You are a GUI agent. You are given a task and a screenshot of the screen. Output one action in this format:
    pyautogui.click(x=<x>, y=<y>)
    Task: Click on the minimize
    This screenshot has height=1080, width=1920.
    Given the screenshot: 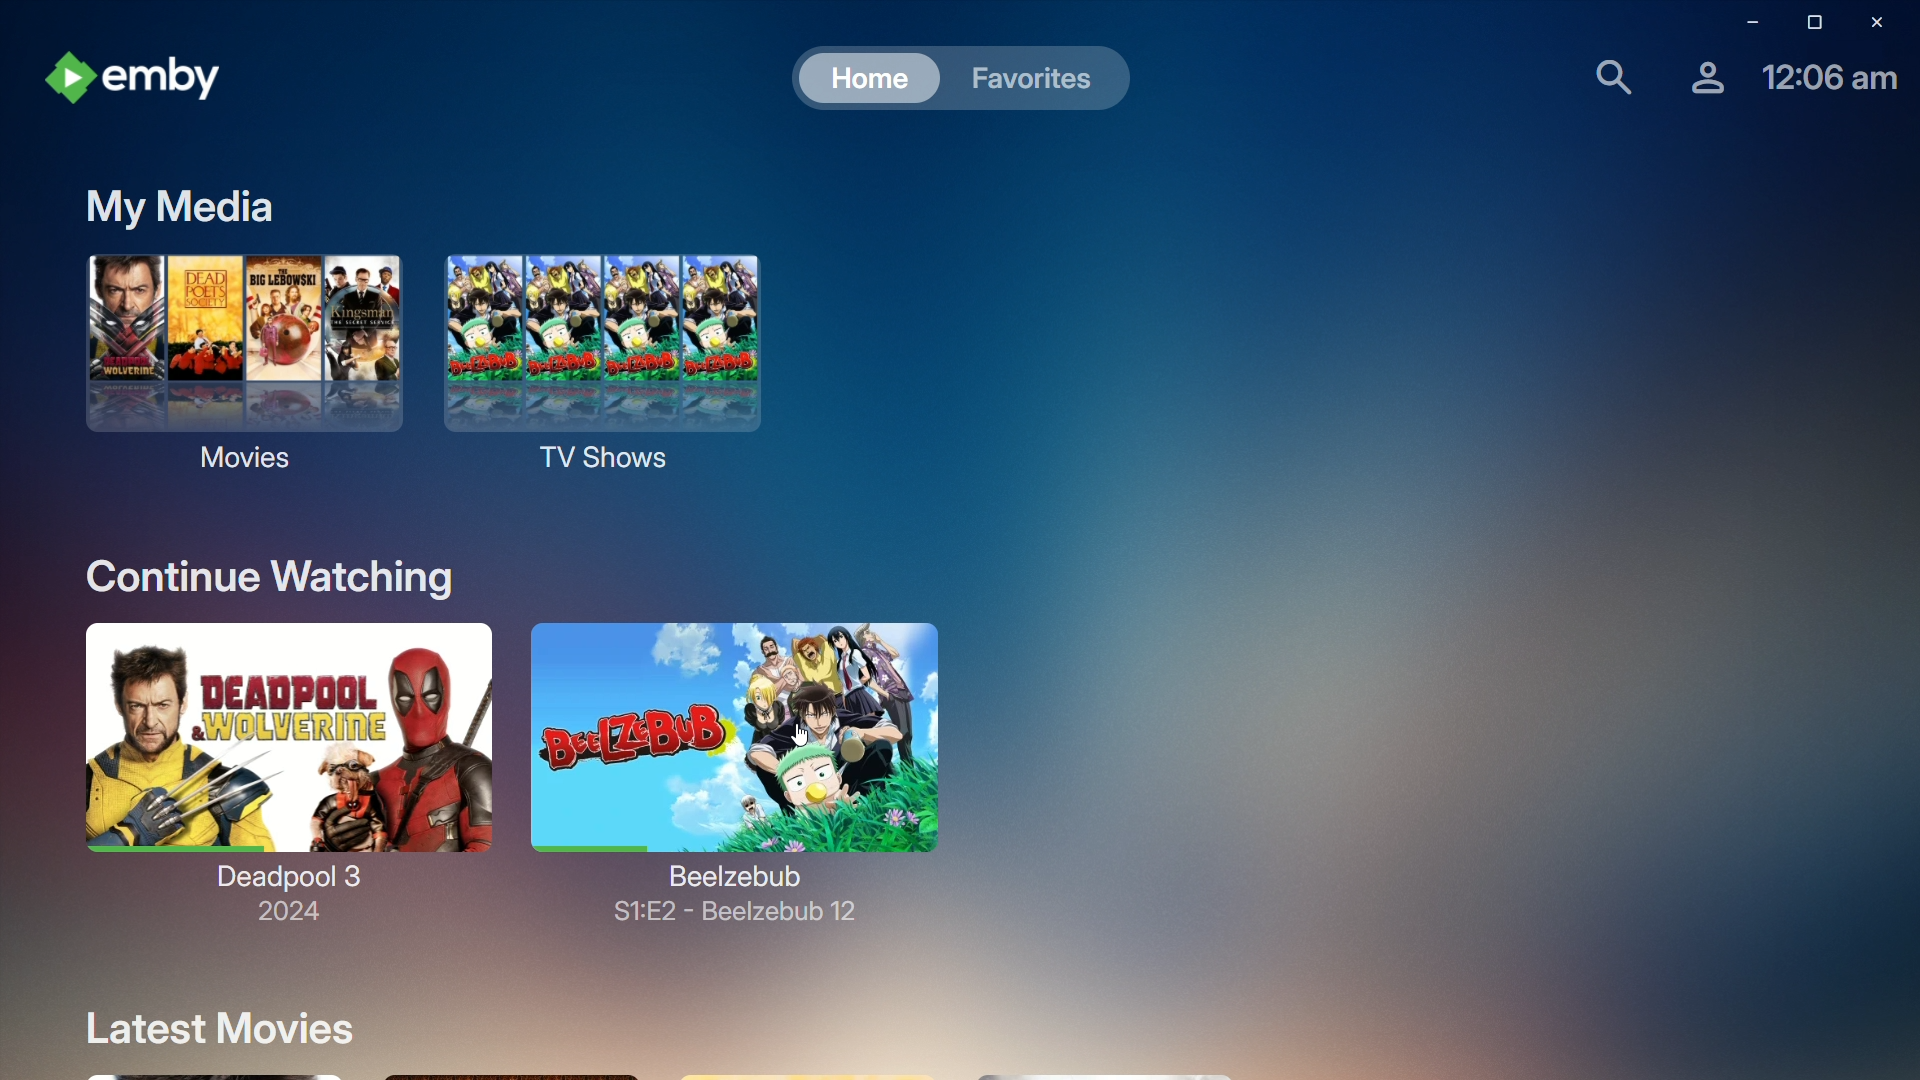 What is the action you would take?
    pyautogui.click(x=1738, y=25)
    